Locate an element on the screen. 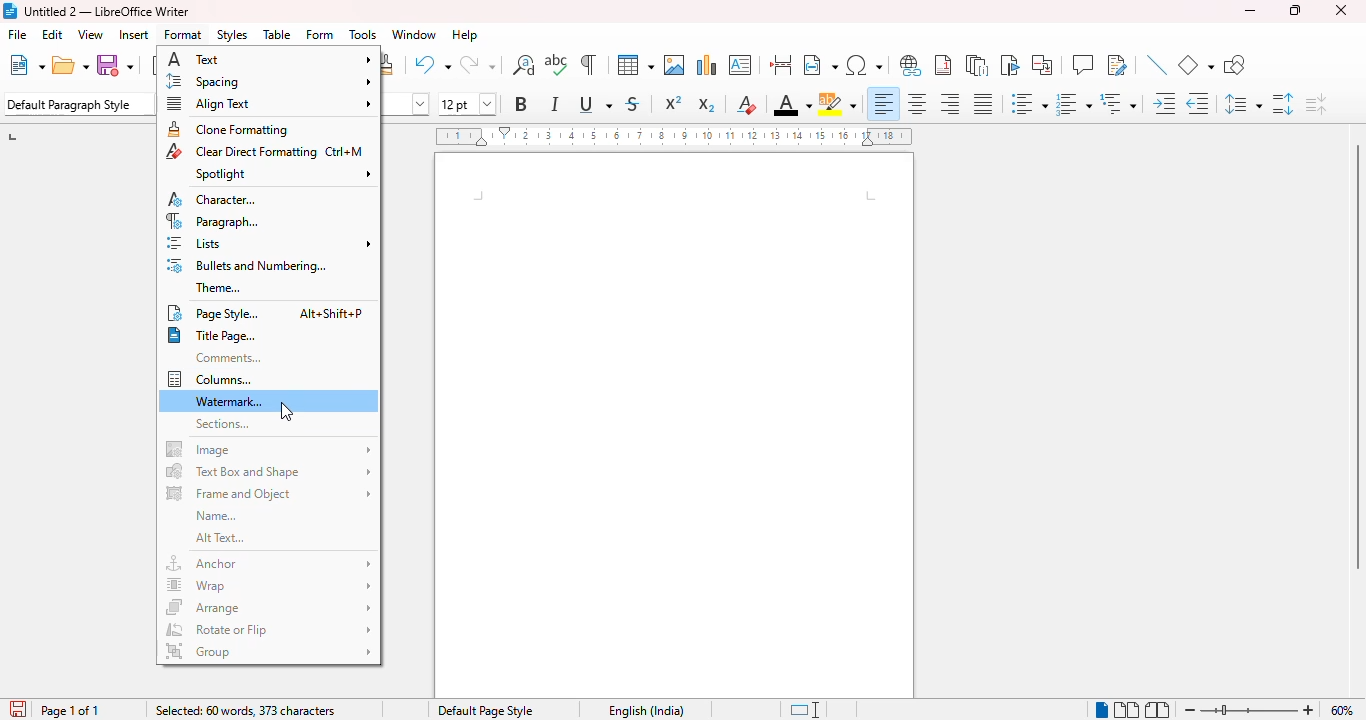  toggle ordered list is located at coordinates (1073, 104).